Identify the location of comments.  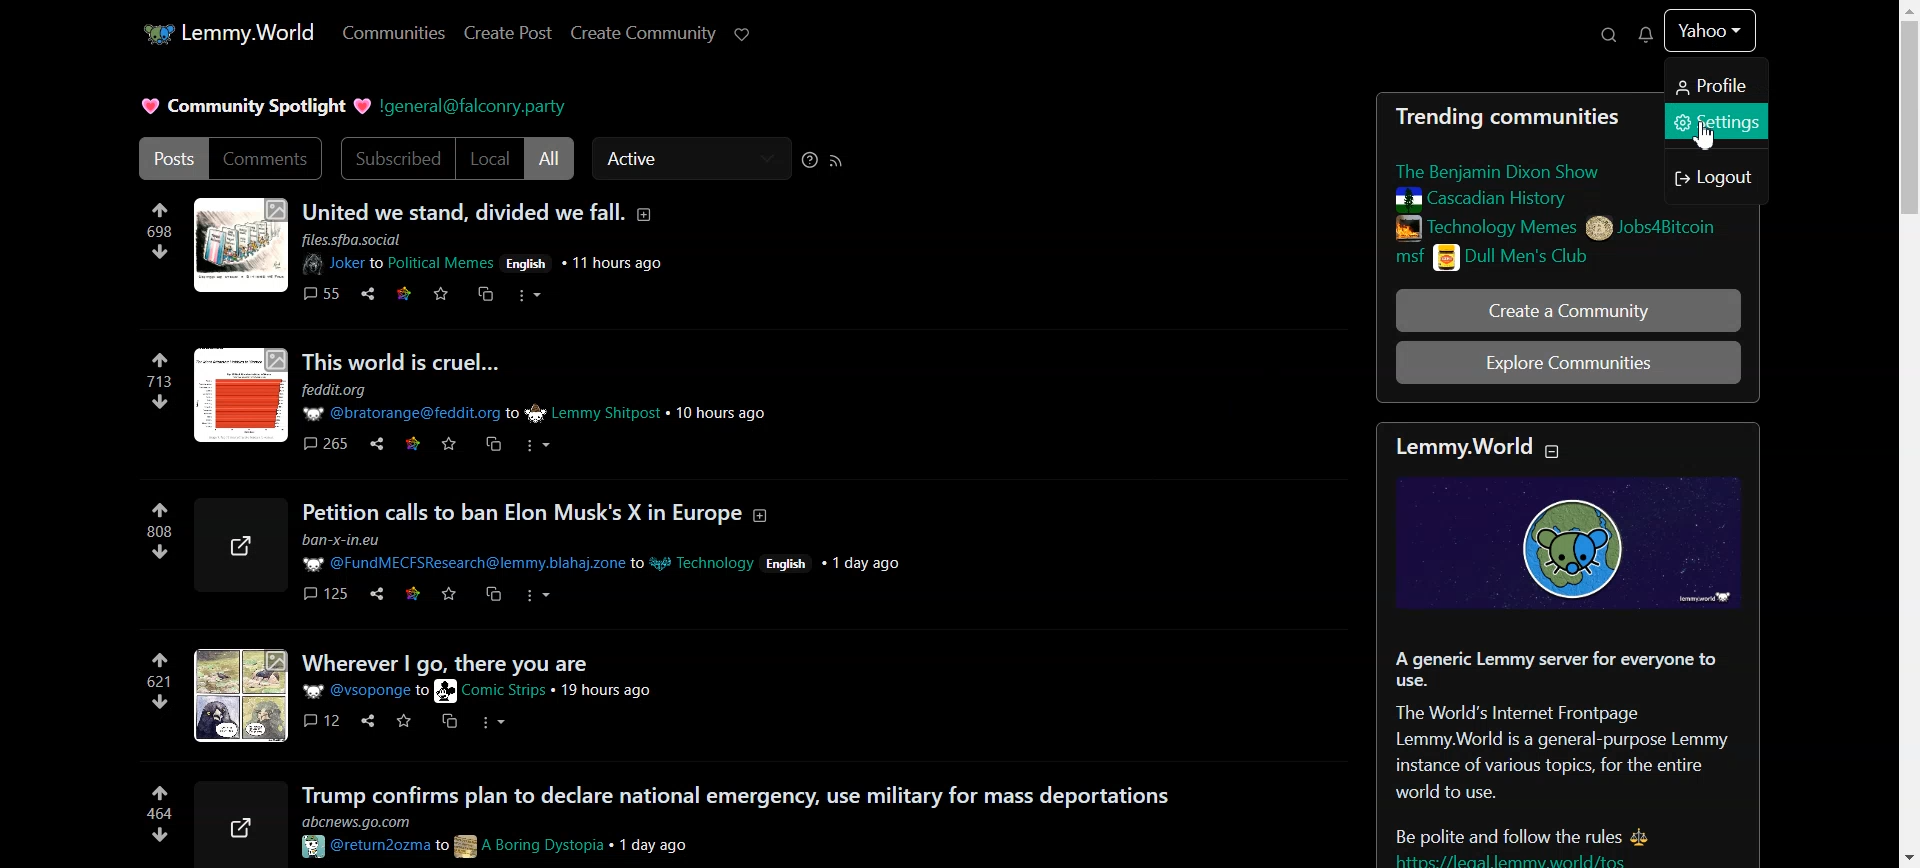
(319, 597).